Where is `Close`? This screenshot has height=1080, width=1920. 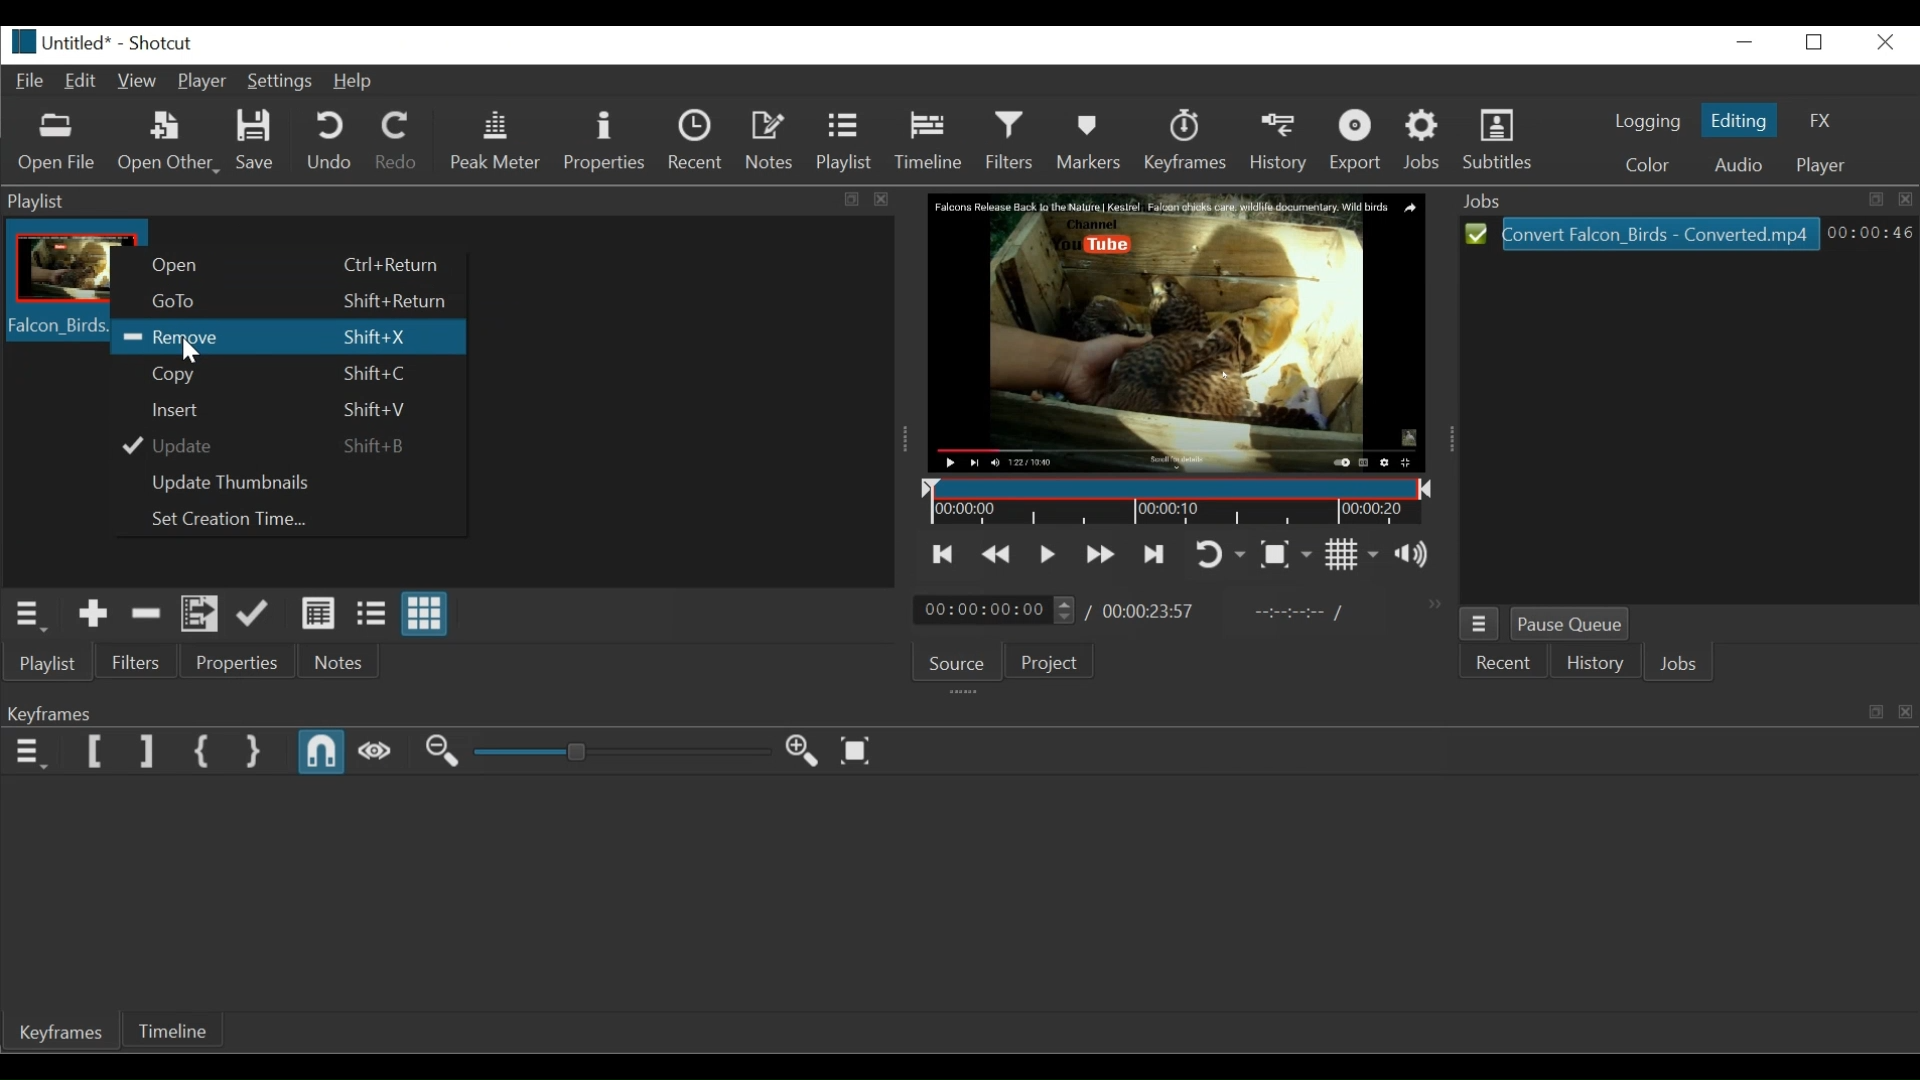
Close is located at coordinates (1881, 43).